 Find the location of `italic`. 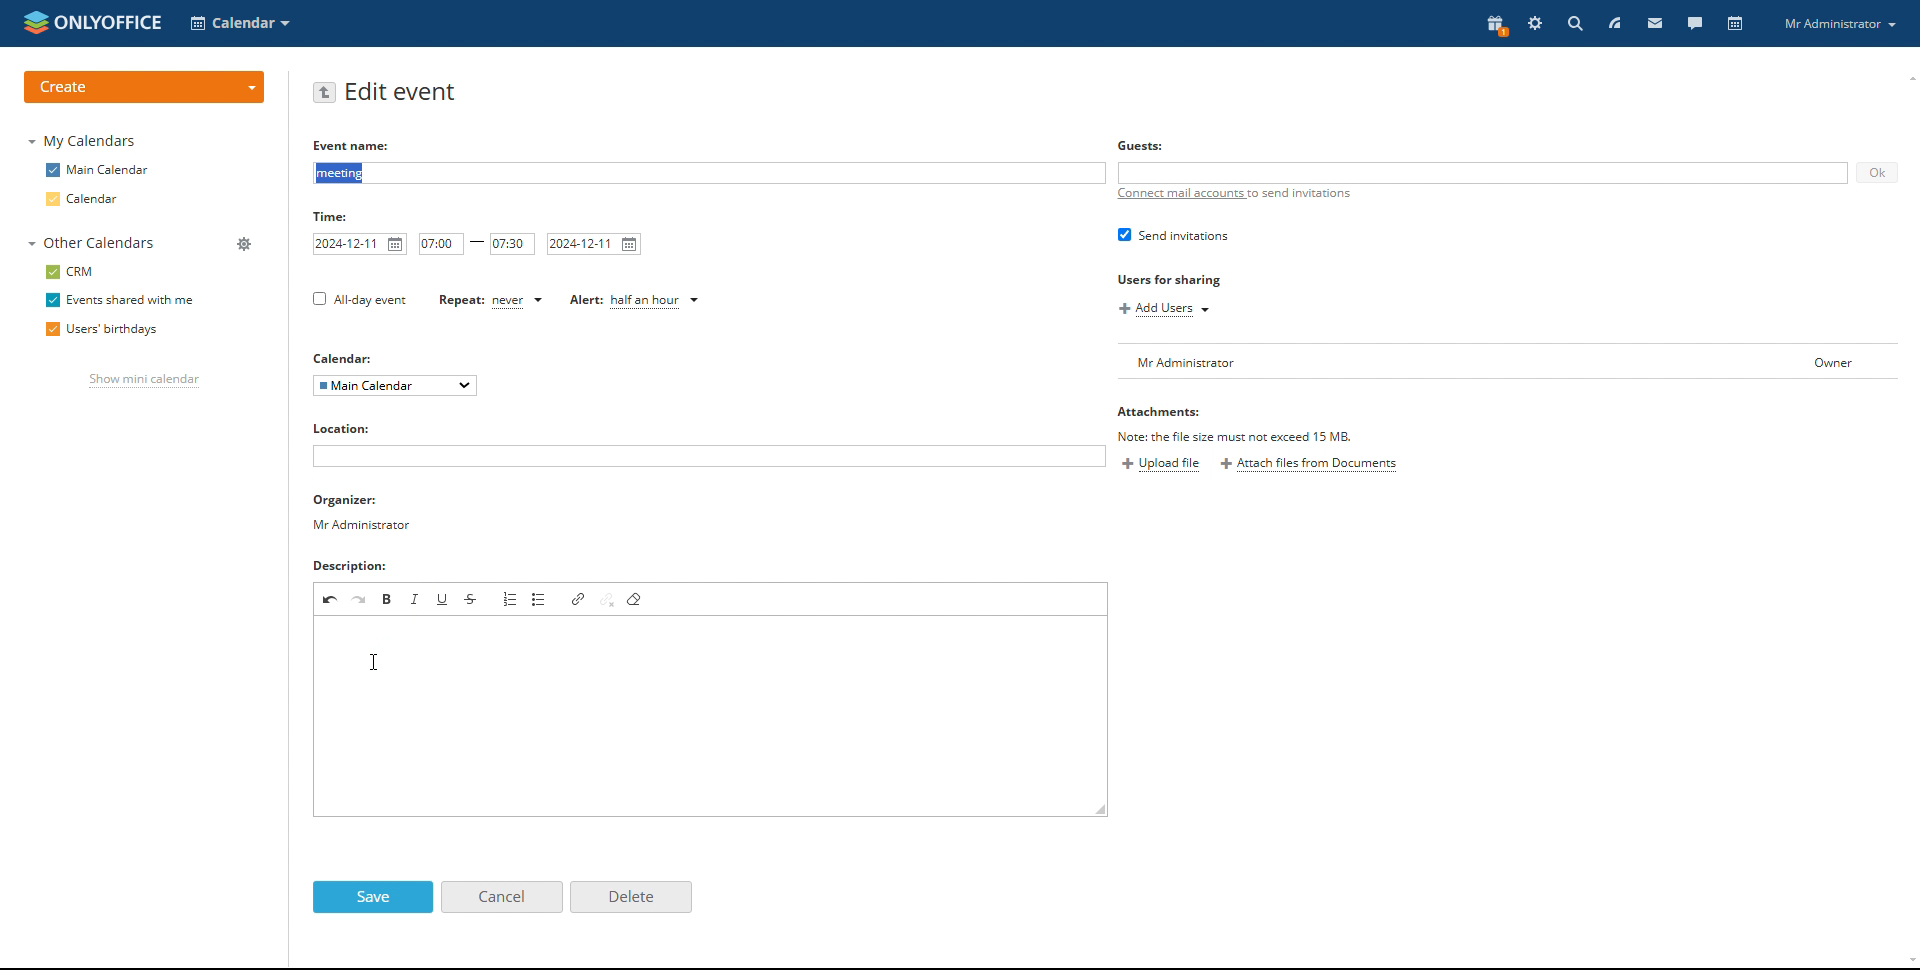

italic is located at coordinates (416, 599).